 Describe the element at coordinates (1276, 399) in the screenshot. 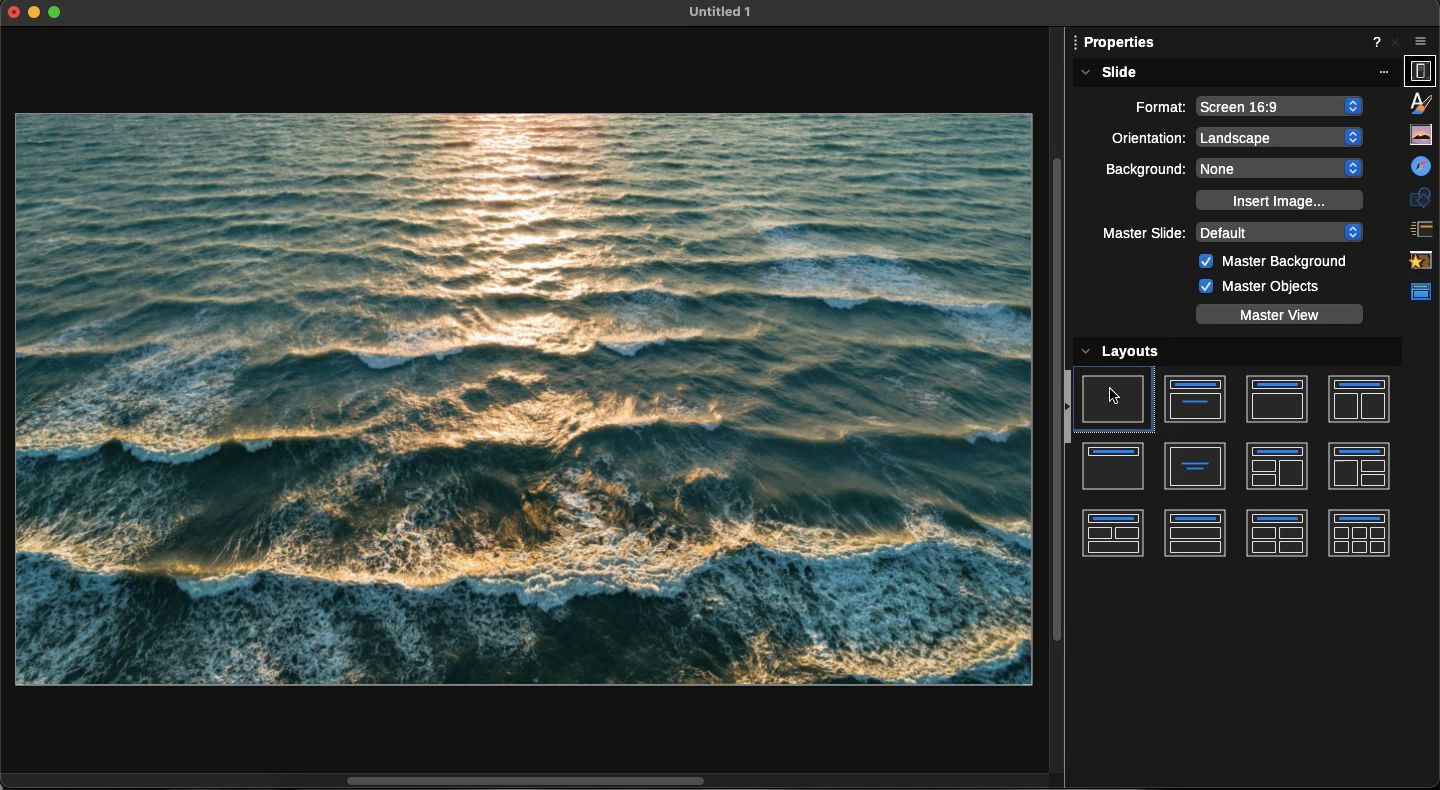

I see `Title and text box` at that location.